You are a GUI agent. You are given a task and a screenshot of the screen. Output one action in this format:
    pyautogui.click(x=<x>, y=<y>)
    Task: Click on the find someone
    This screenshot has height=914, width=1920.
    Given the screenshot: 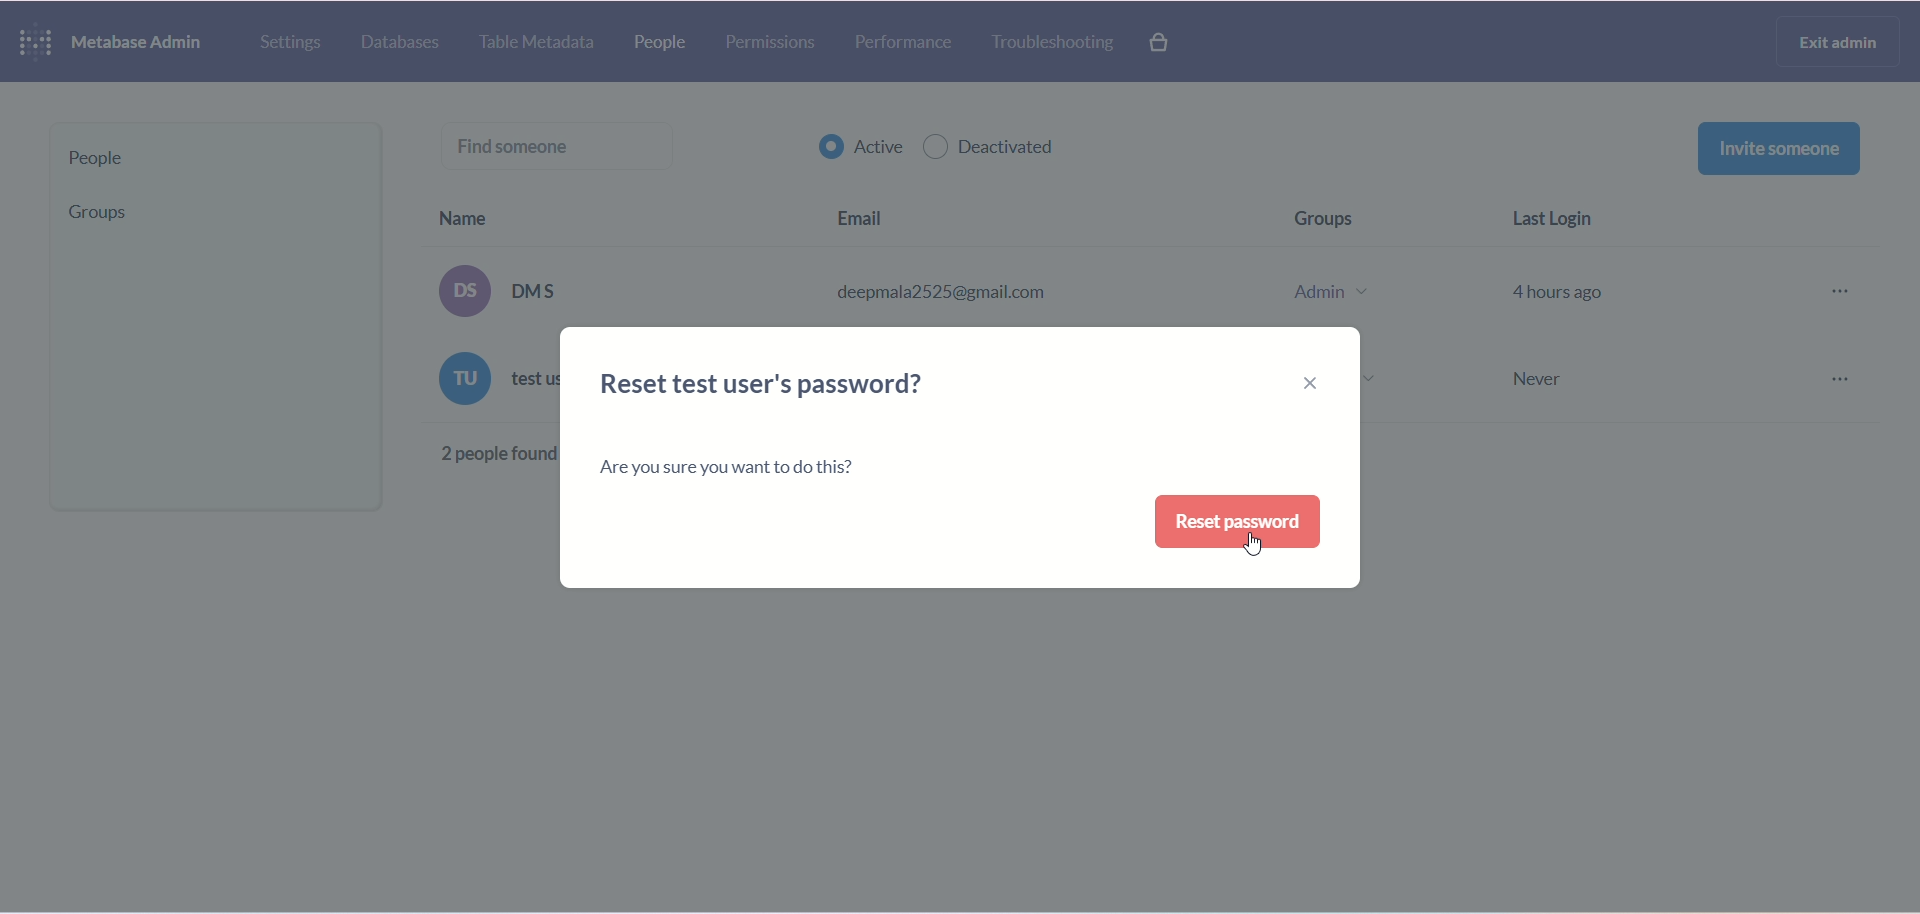 What is the action you would take?
    pyautogui.click(x=566, y=143)
    